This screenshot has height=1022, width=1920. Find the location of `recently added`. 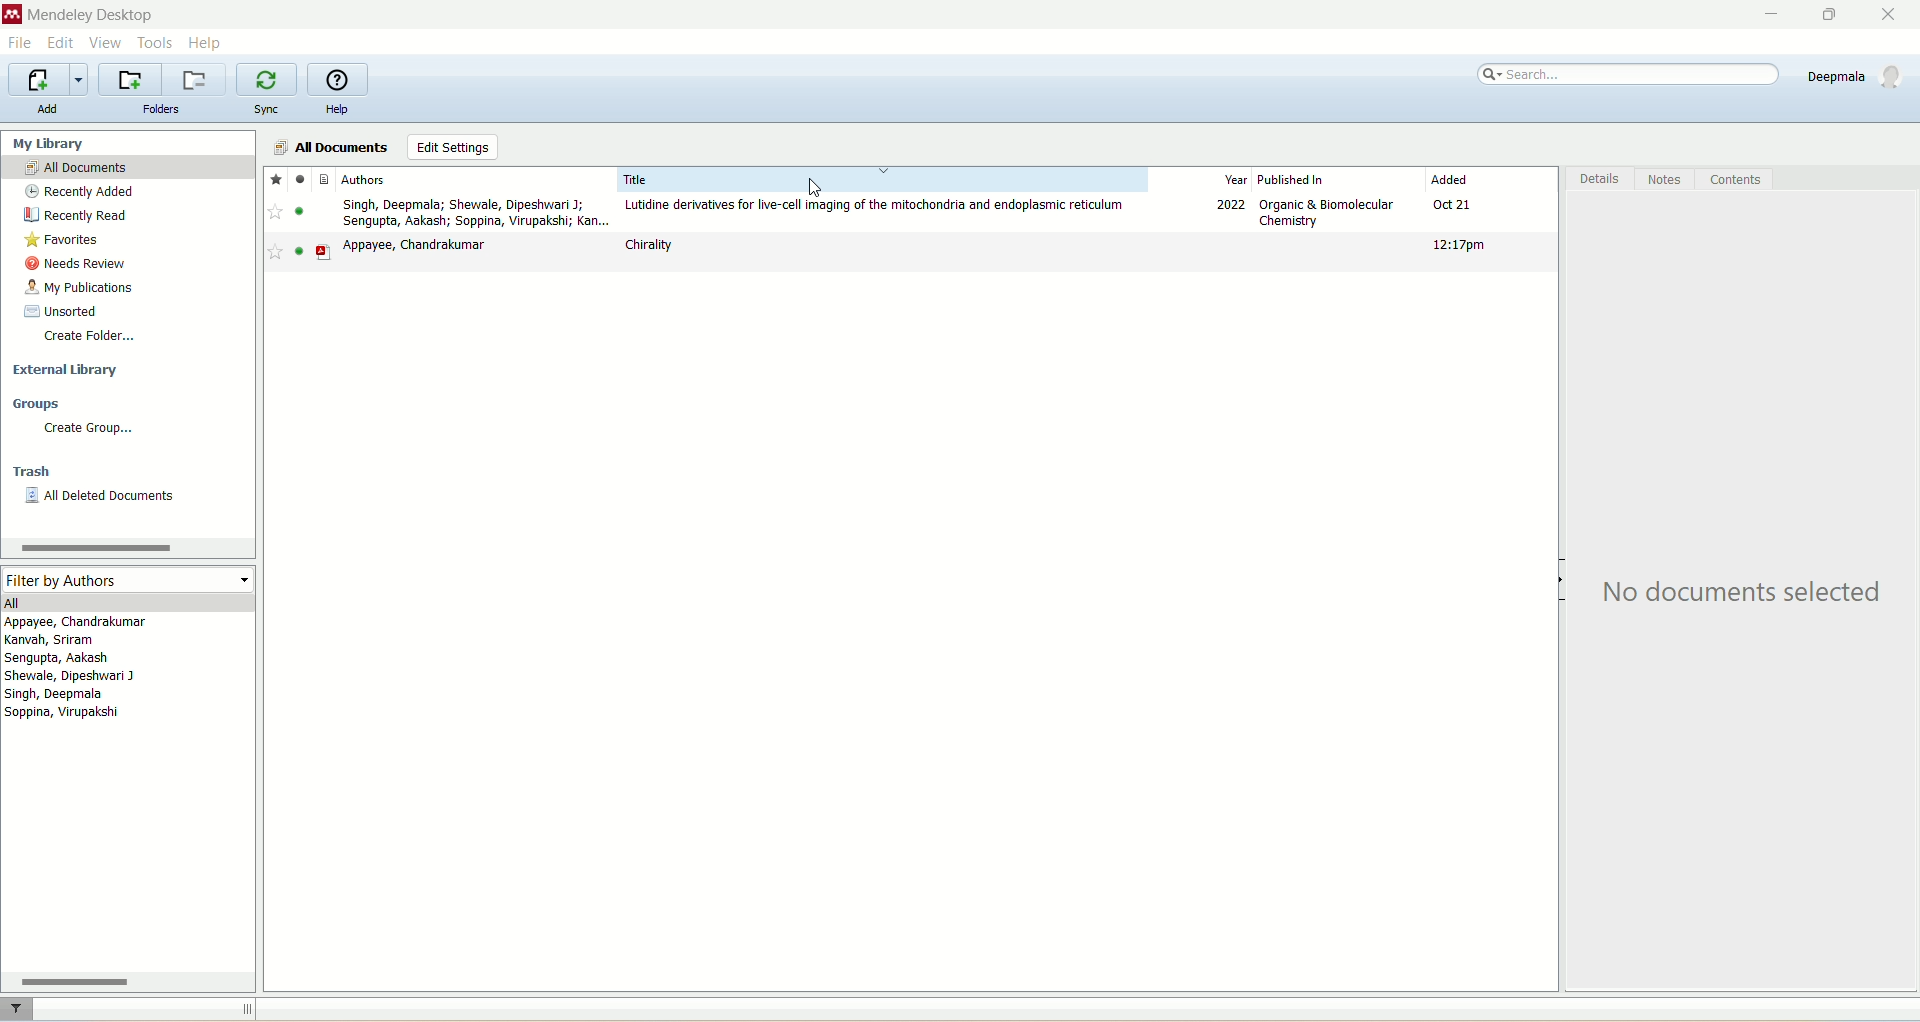

recently added is located at coordinates (87, 190).